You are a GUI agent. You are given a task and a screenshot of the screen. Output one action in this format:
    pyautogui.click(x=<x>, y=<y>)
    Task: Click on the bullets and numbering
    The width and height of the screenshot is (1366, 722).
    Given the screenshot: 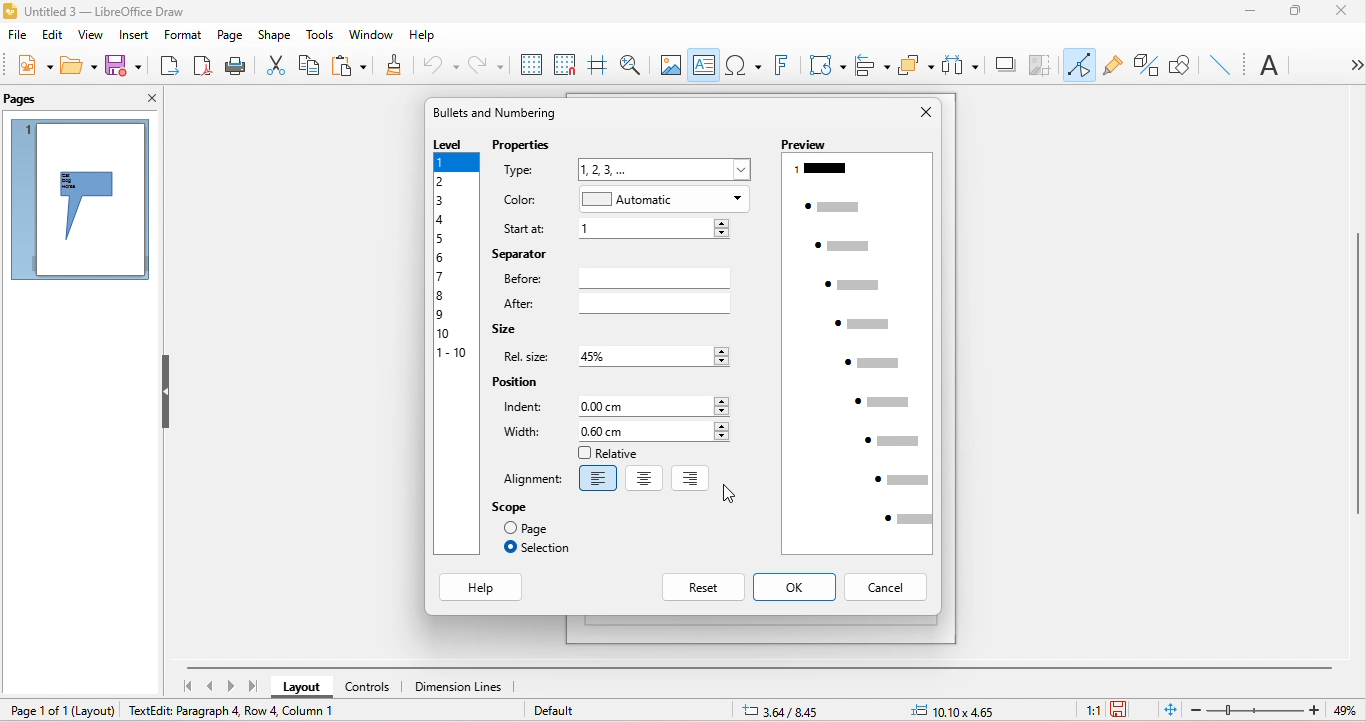 What is the action you would take?
    pyautogui.click(x=501, y=114)
    